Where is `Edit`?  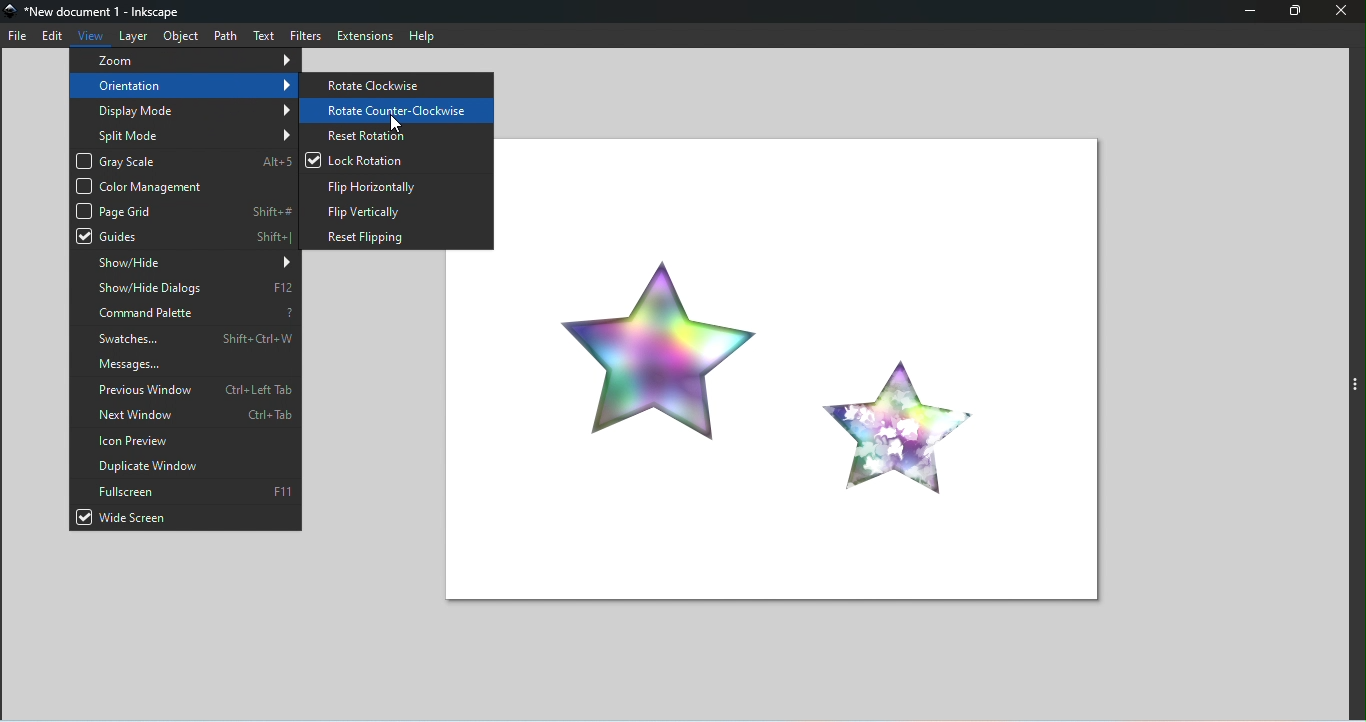 Edit is located at coordinates (53, 37).